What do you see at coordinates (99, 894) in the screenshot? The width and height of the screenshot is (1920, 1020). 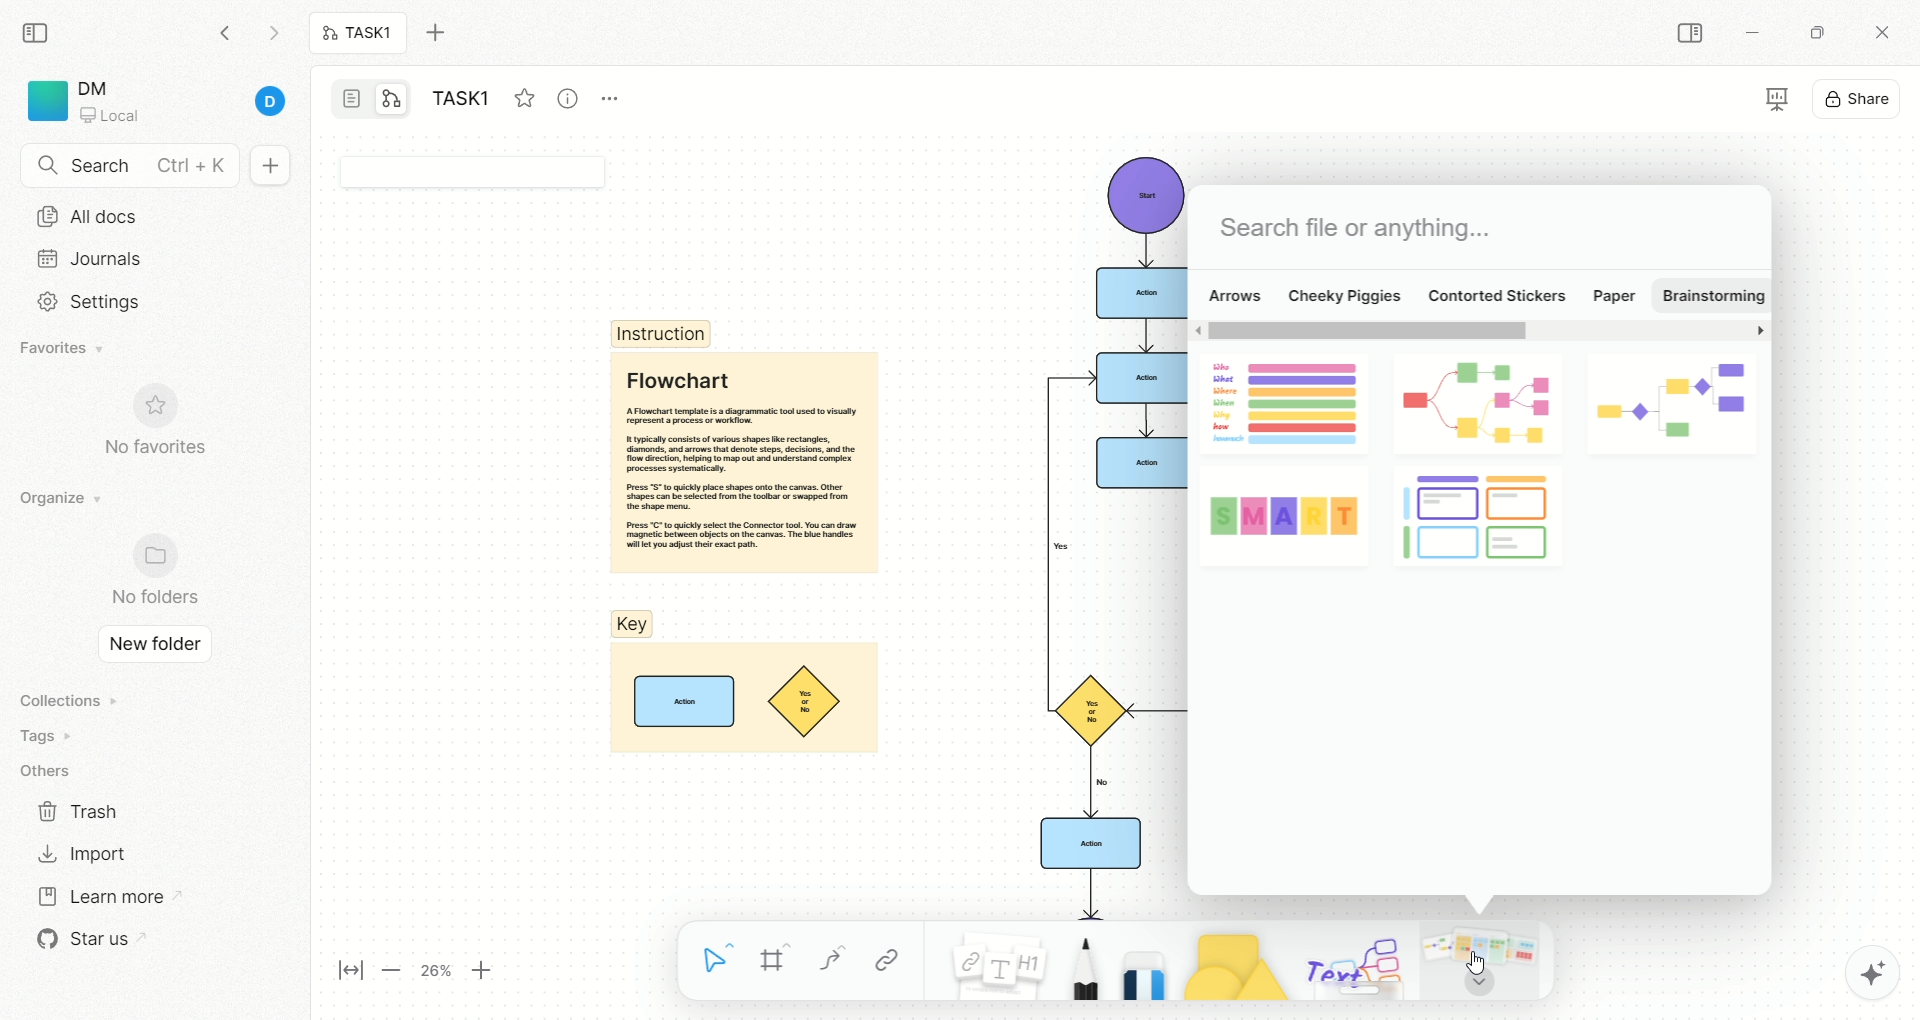 I see `learn more` at bounding box center [99, 894].